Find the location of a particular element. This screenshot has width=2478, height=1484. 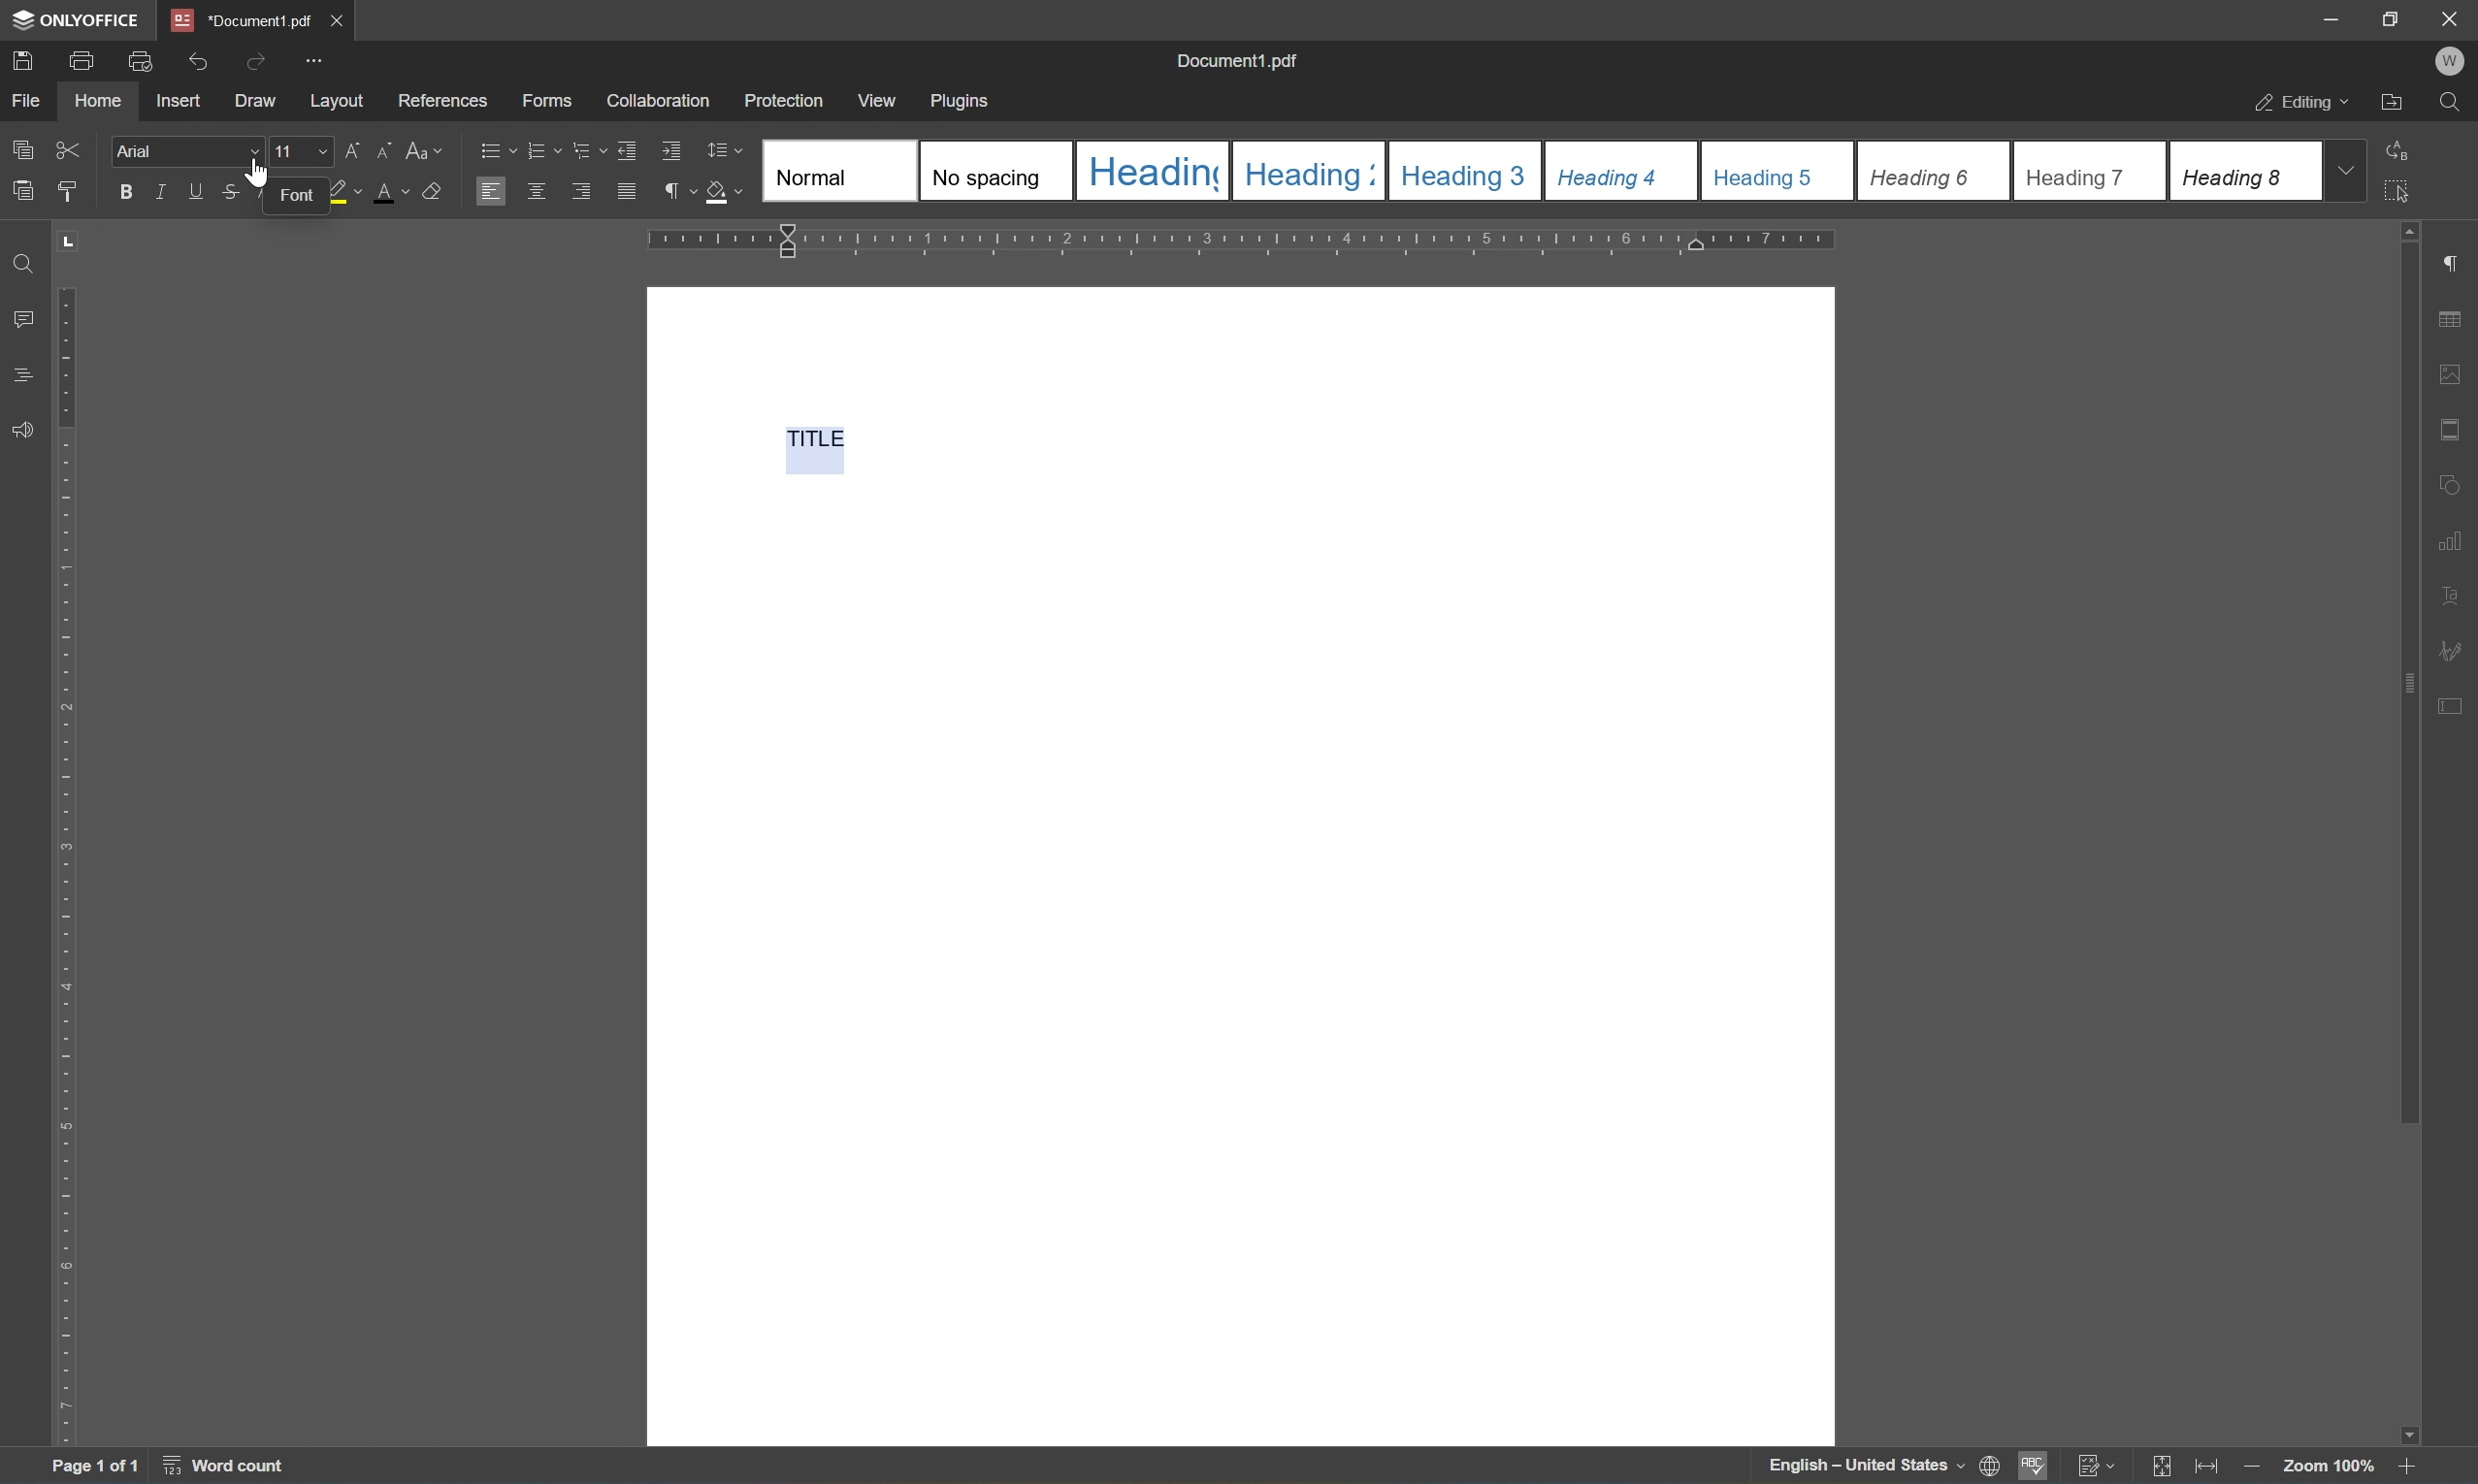

text art settings is located at coordinates (2456, 591).